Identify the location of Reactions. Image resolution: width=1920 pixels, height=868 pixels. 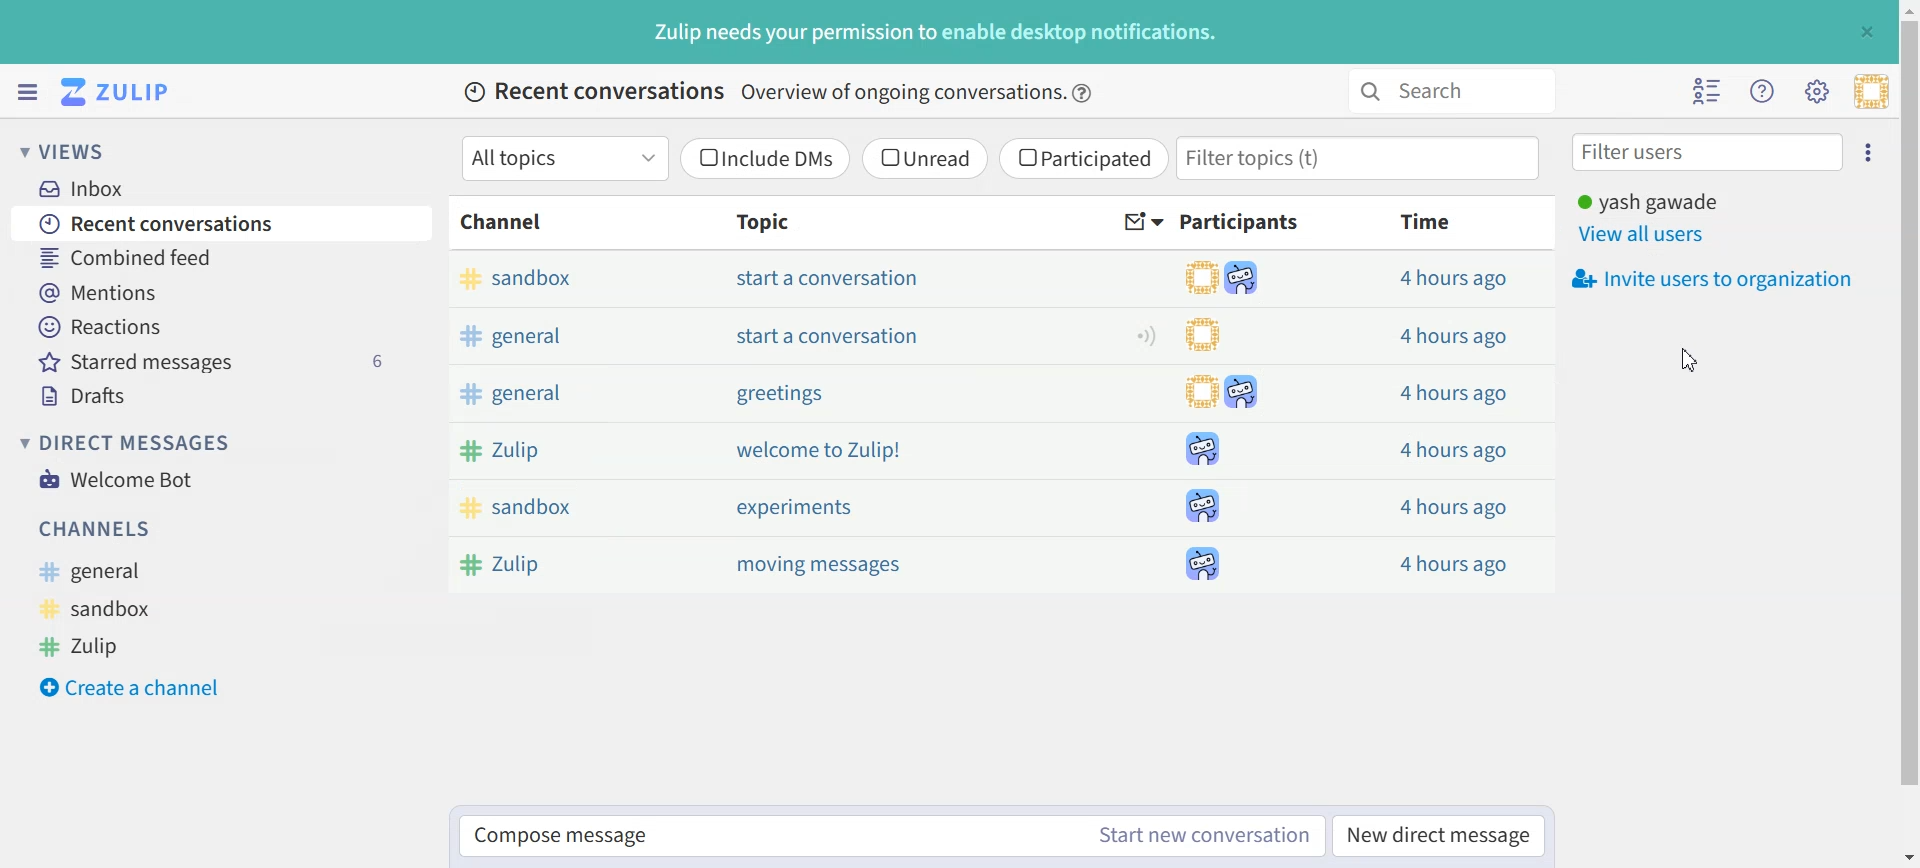
(223, 327).